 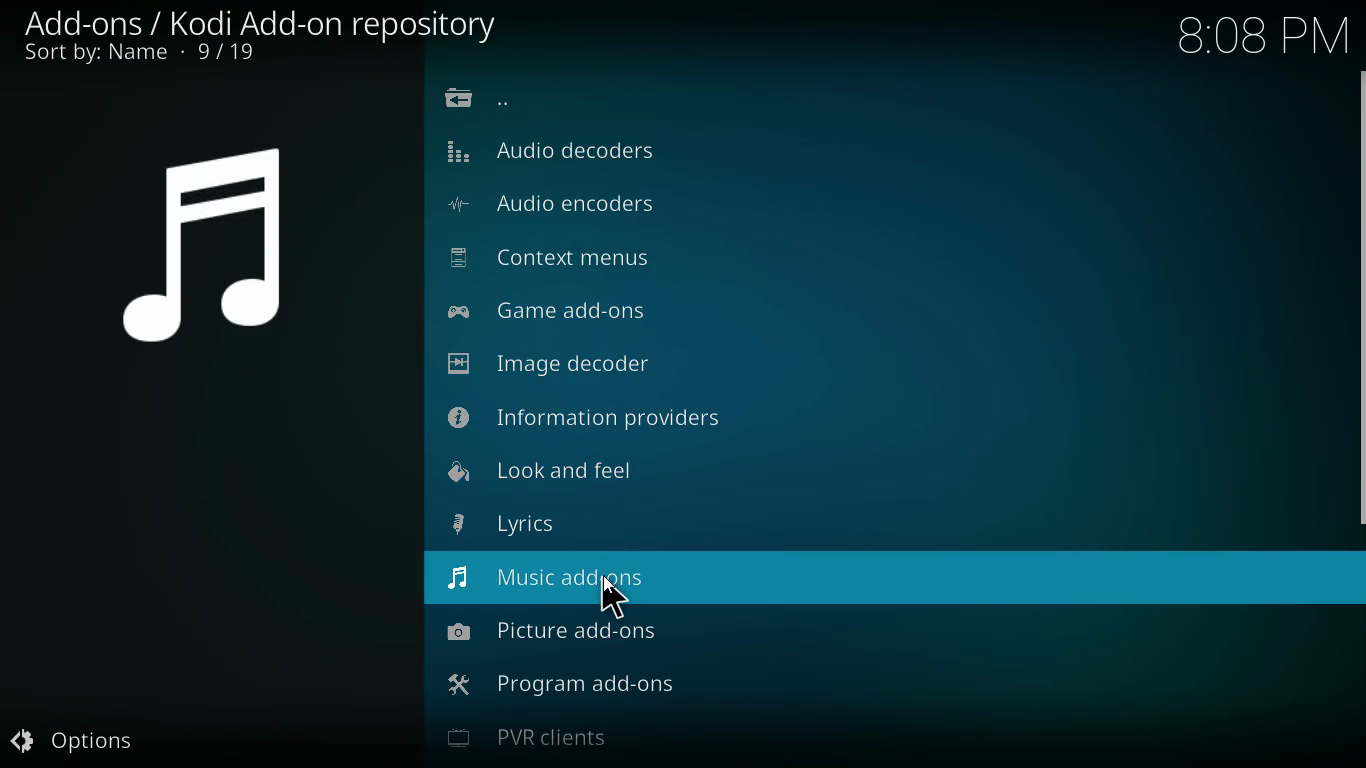 I want to click on Time - 8:08PM, so click(x=1257, y=36).